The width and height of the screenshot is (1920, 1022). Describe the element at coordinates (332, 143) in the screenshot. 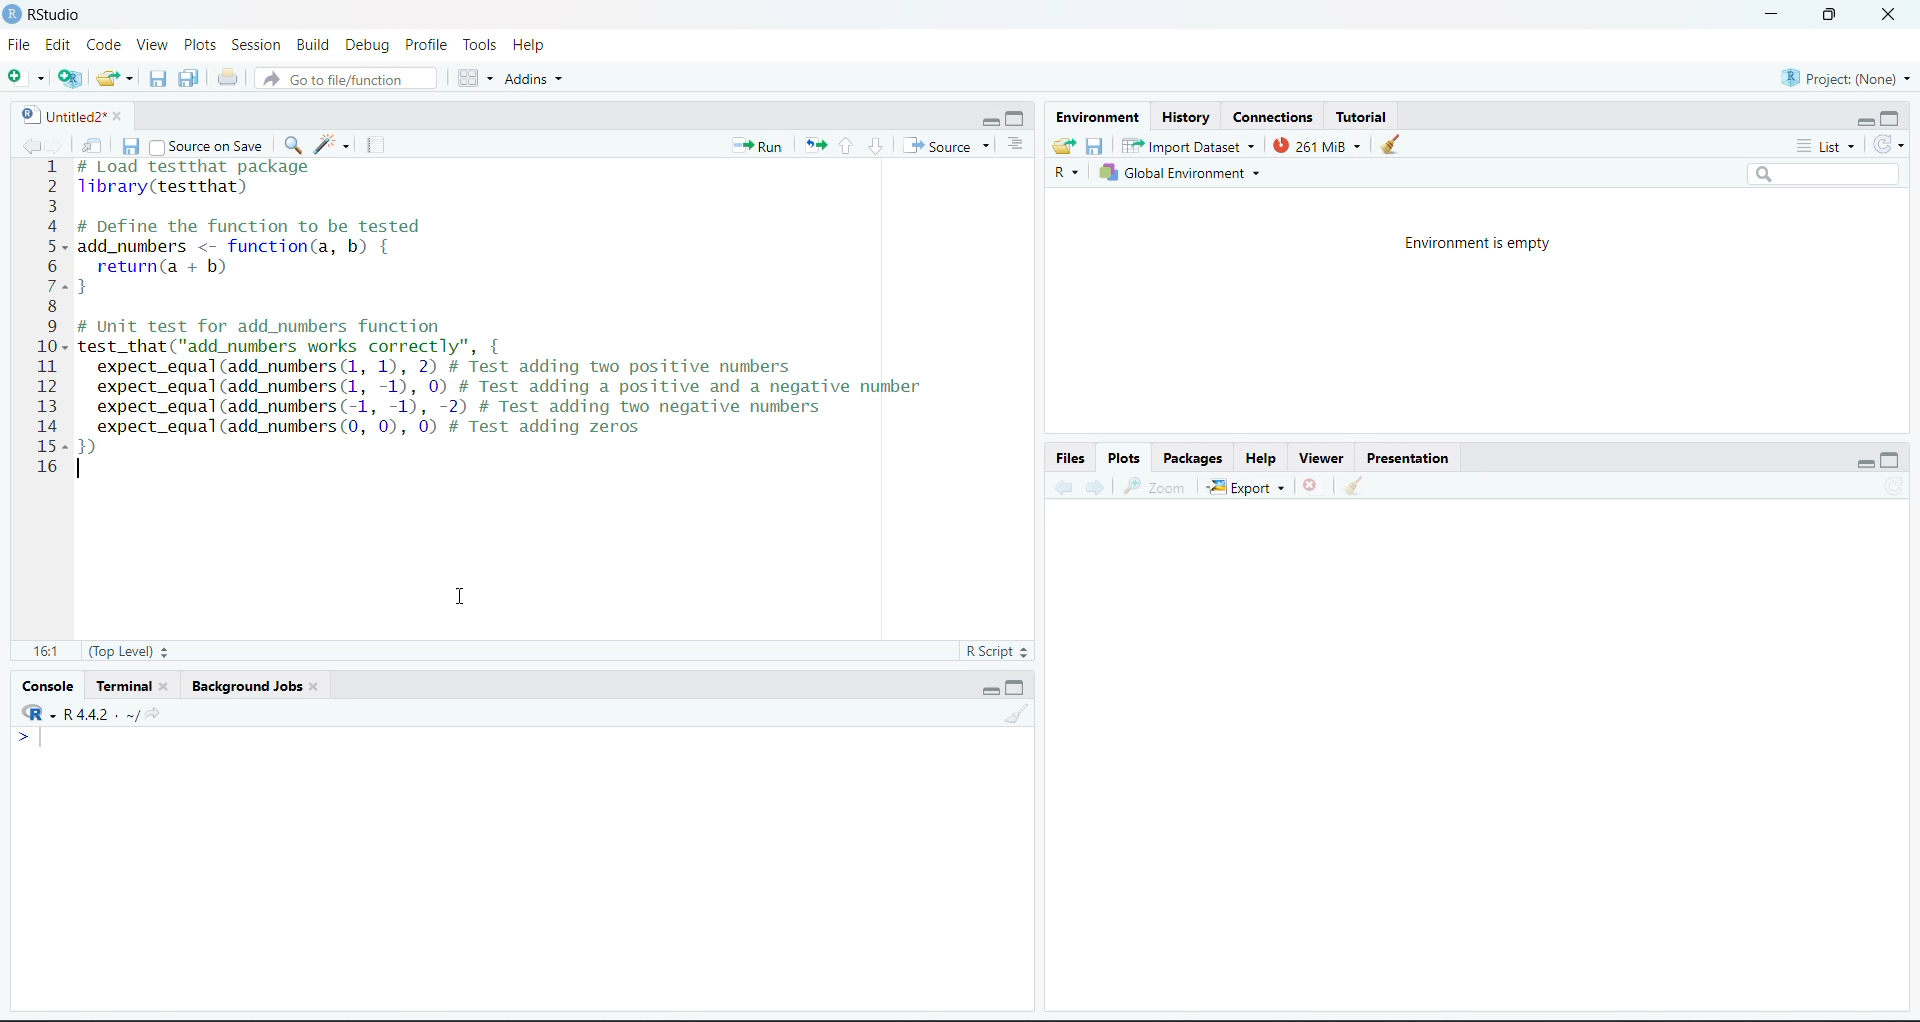

I see `code tools` at that location.